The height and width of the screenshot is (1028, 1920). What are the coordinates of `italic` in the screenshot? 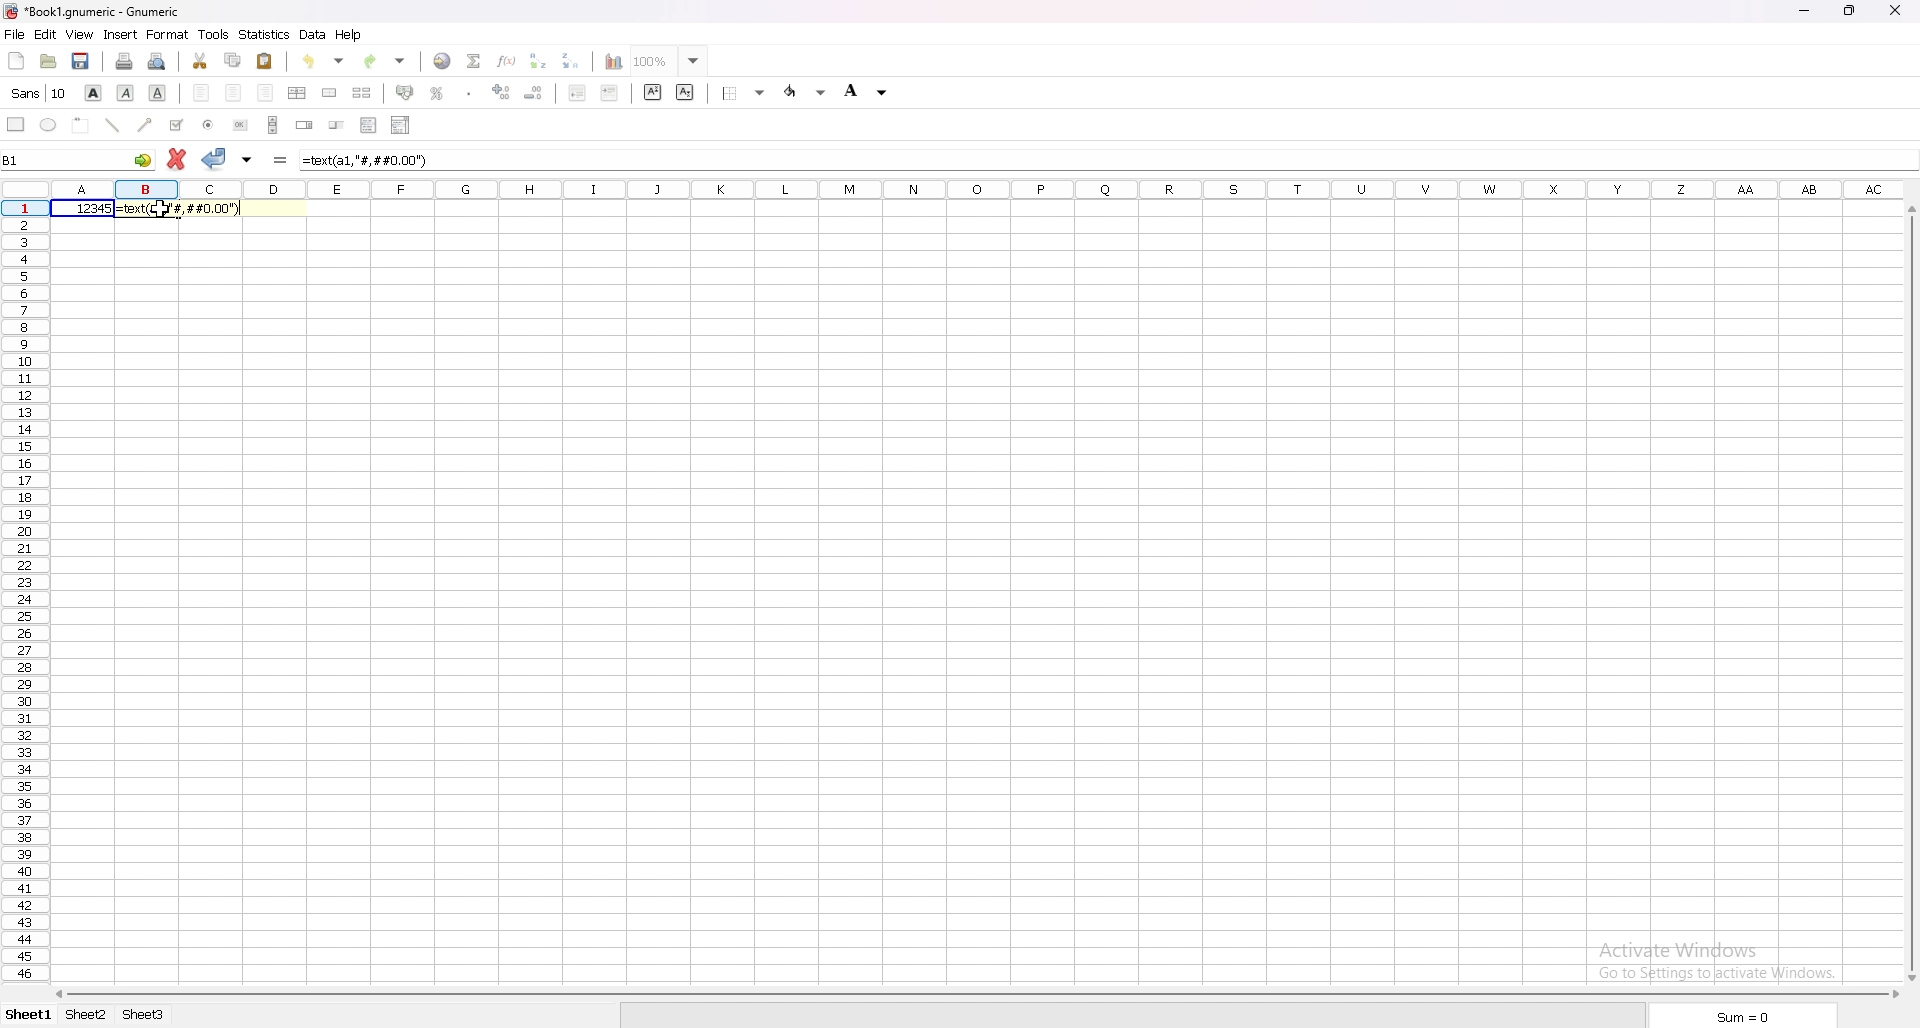 It's located at (125, 92).